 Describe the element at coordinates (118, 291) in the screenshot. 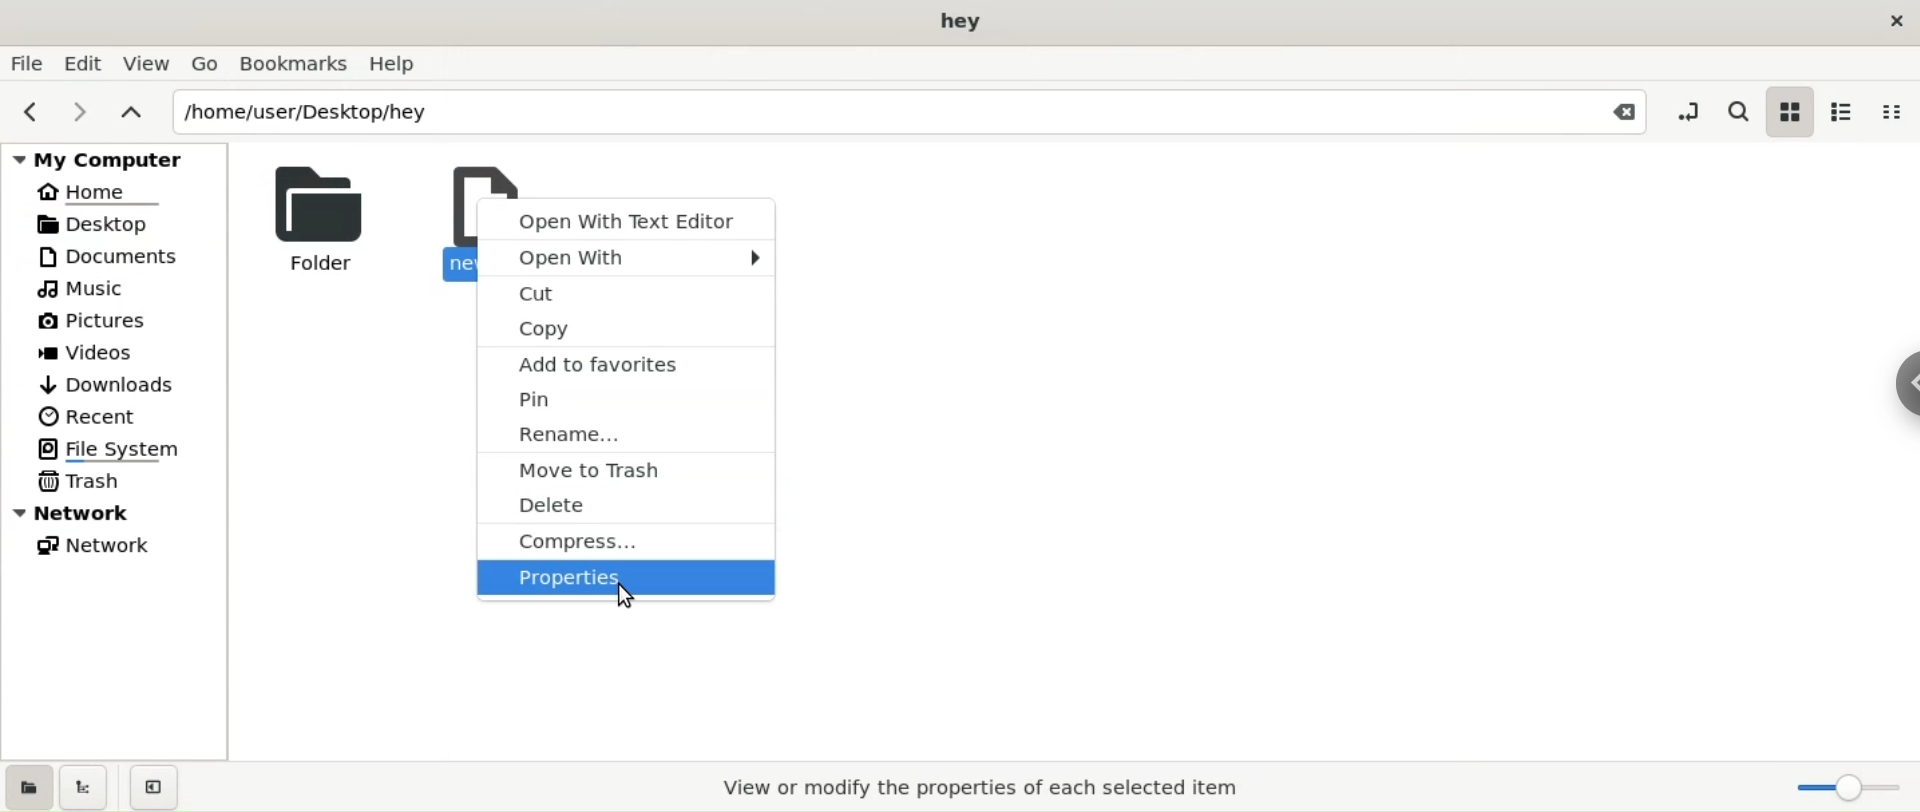

I see `Music` at that location.